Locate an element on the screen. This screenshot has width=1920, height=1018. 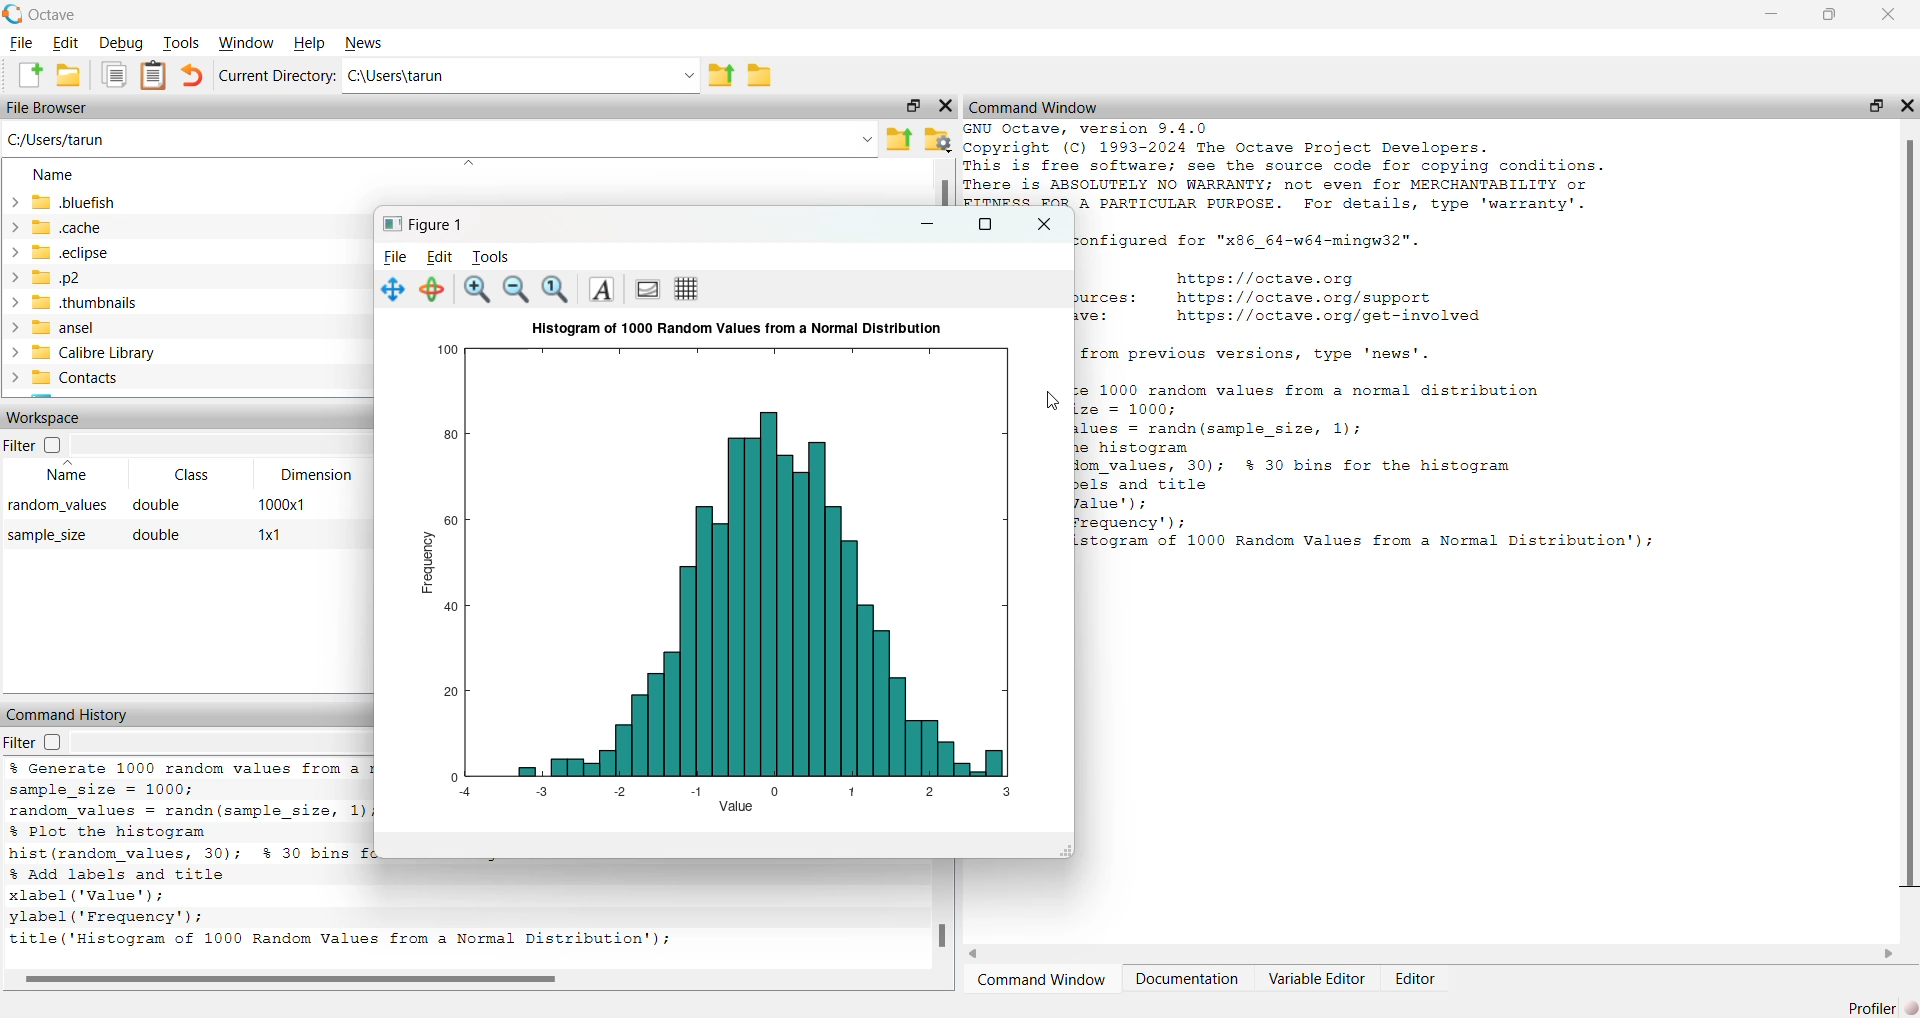
scroll left is located at coordinates (976, 953).